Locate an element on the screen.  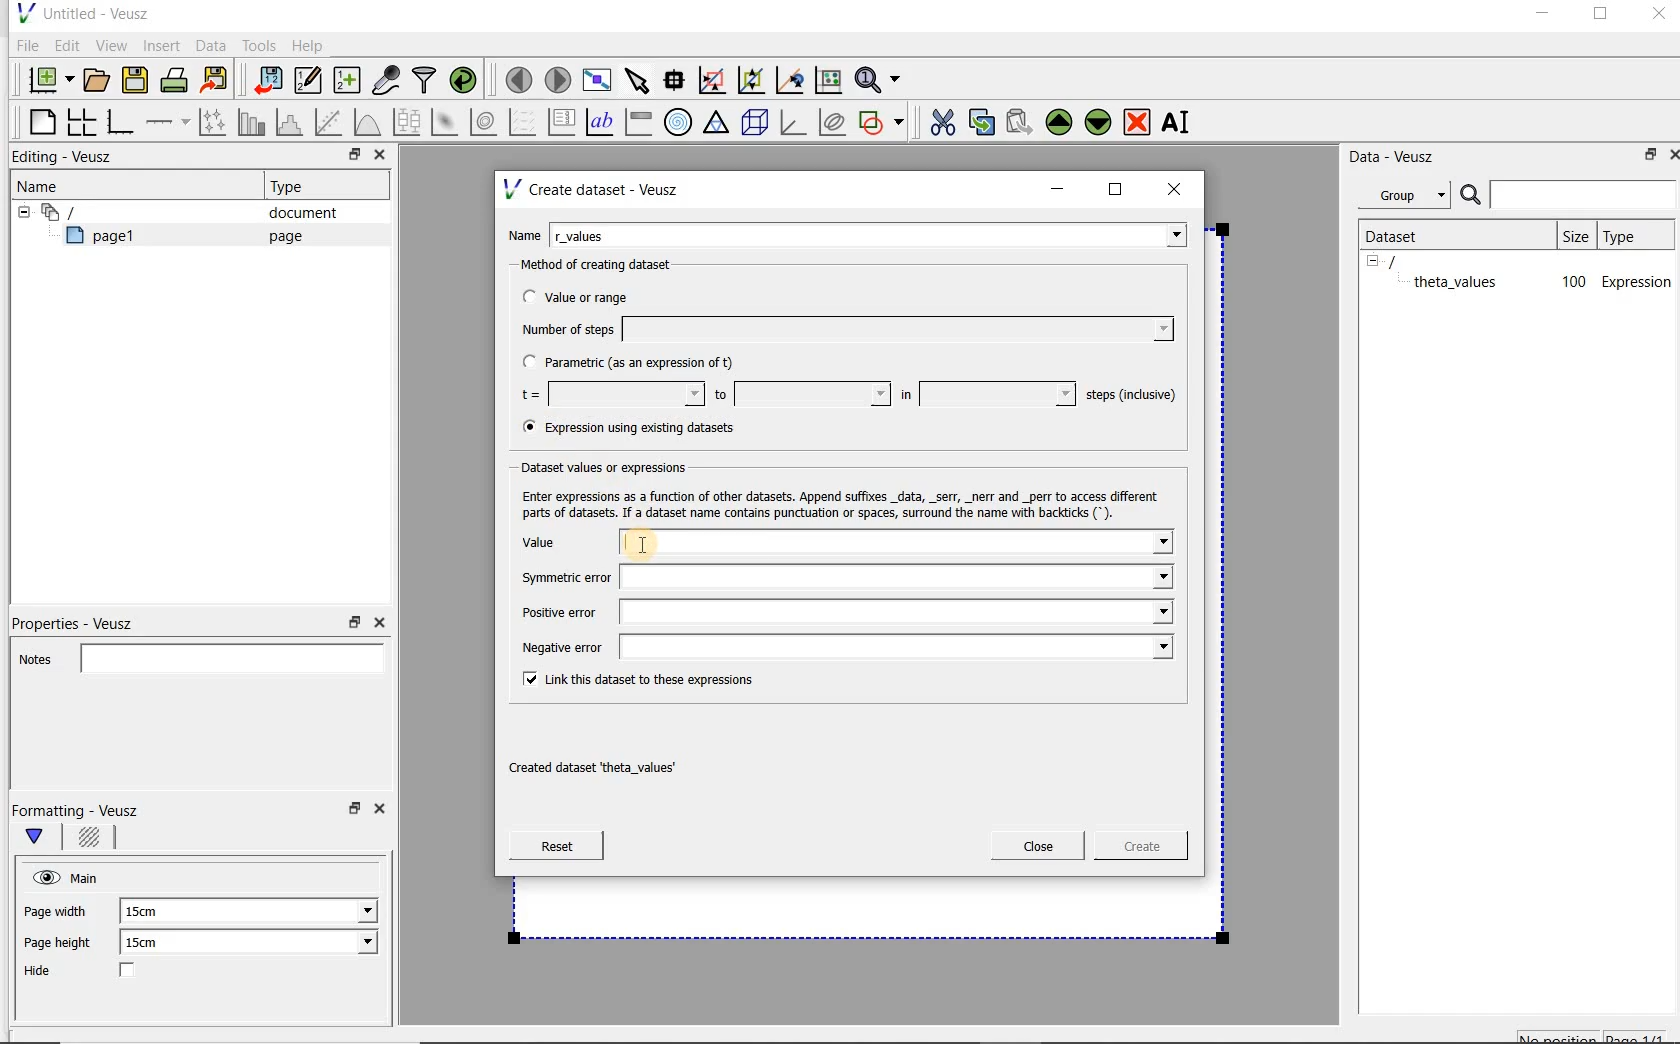
view plot full screen is located at coordinates (595, 78).